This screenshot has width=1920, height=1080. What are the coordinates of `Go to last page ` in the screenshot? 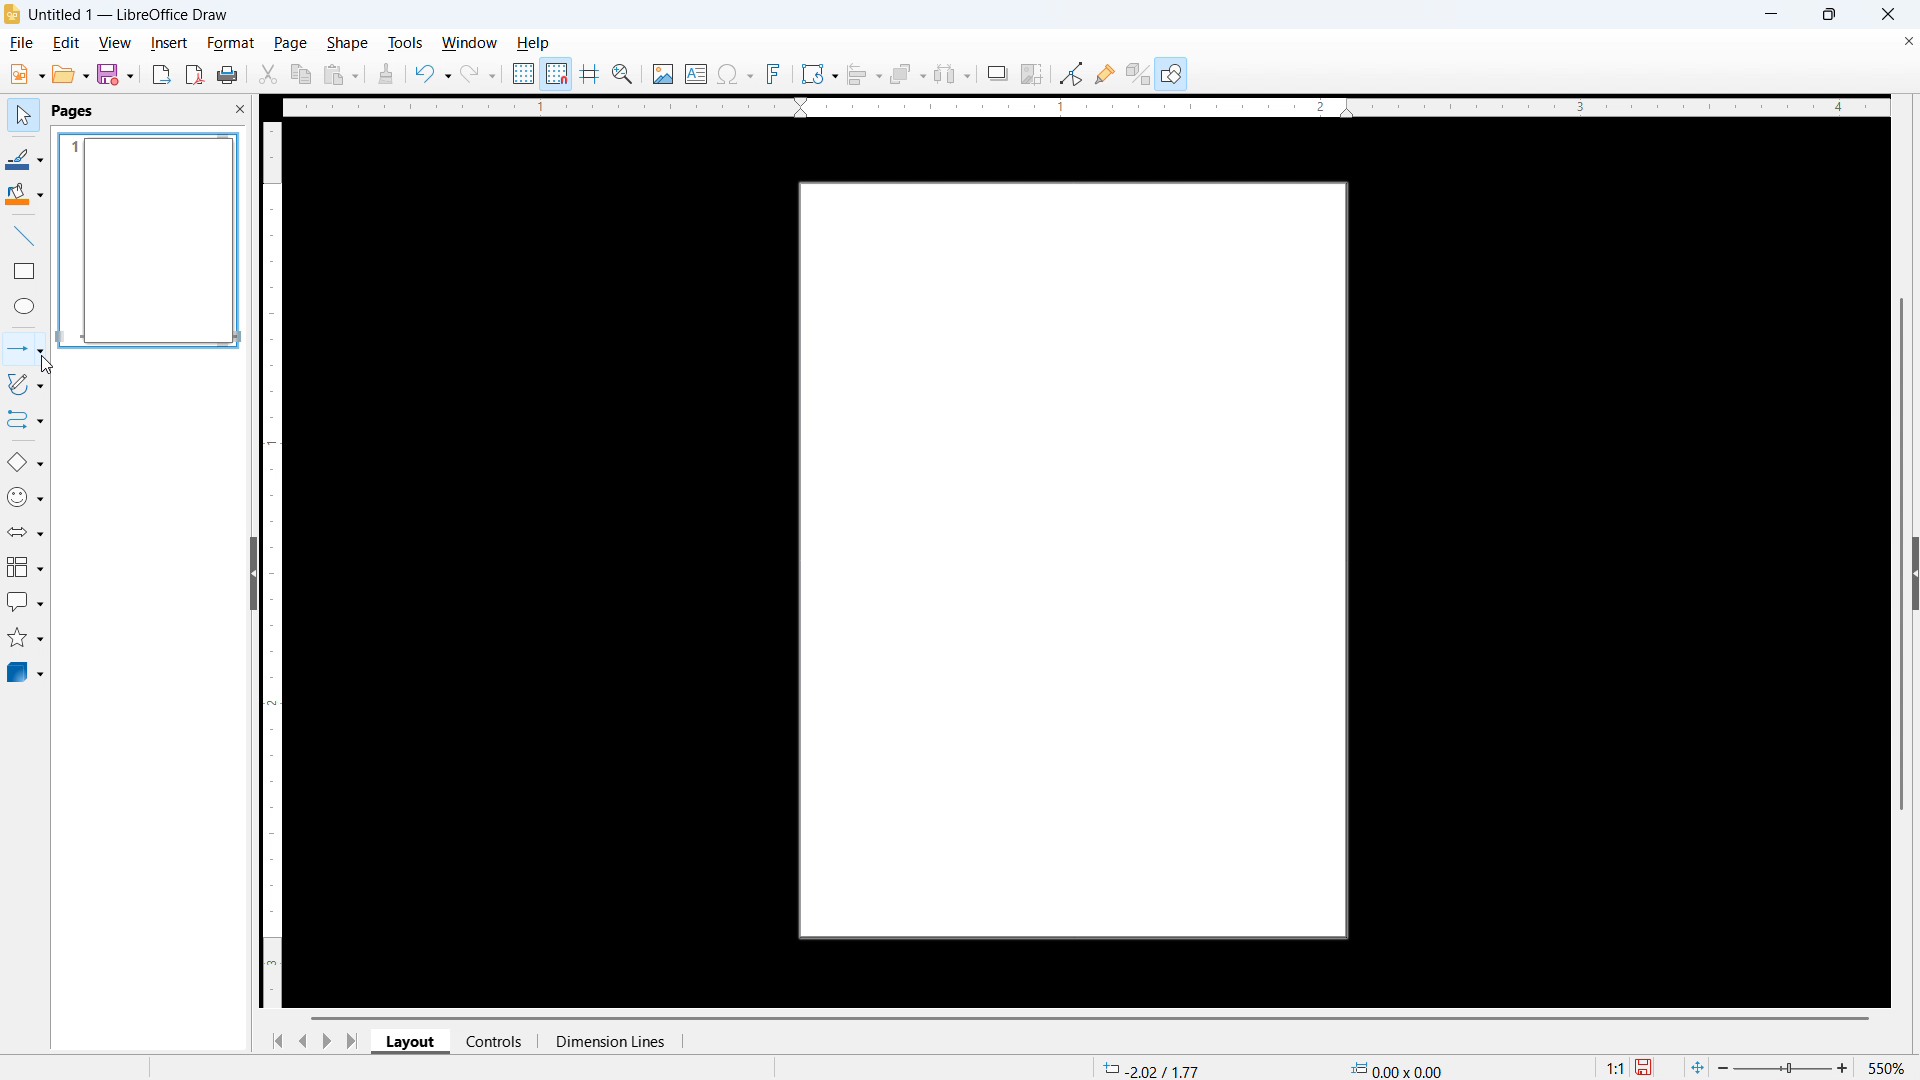 It's located at (355, 1041).